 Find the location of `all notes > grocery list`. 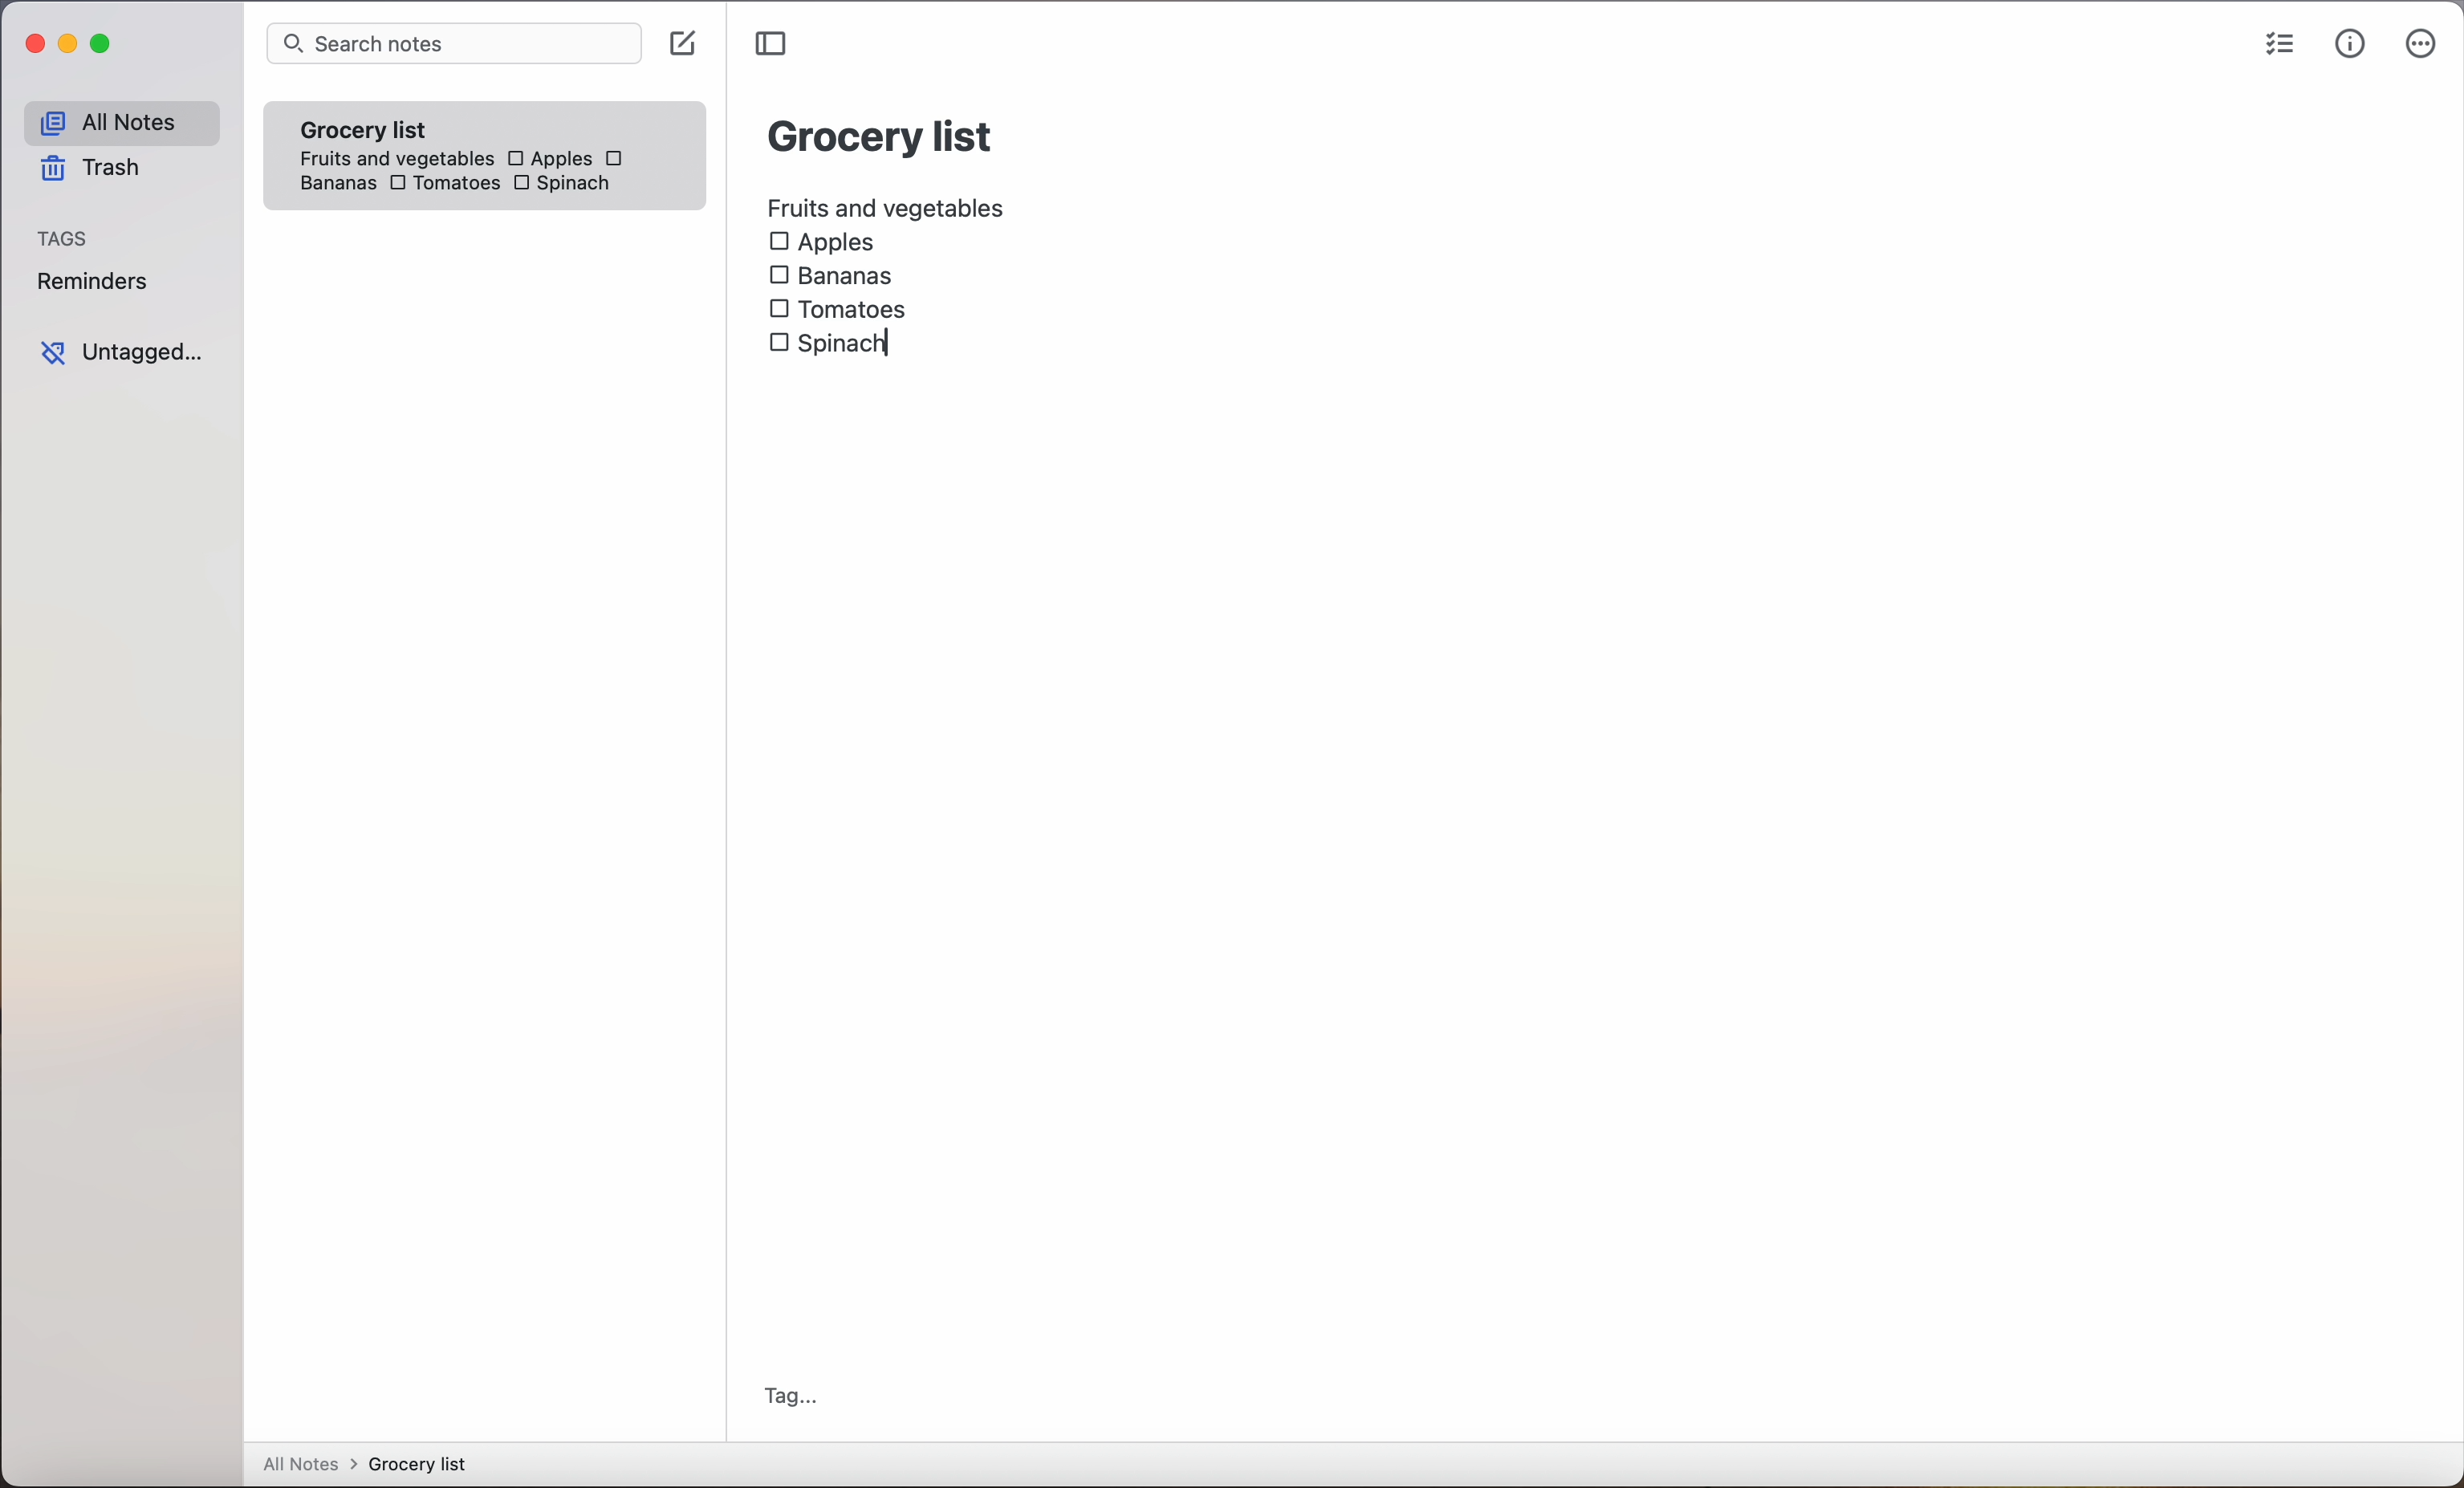

all notes > grocery list is located at coordinates (373, 1466).